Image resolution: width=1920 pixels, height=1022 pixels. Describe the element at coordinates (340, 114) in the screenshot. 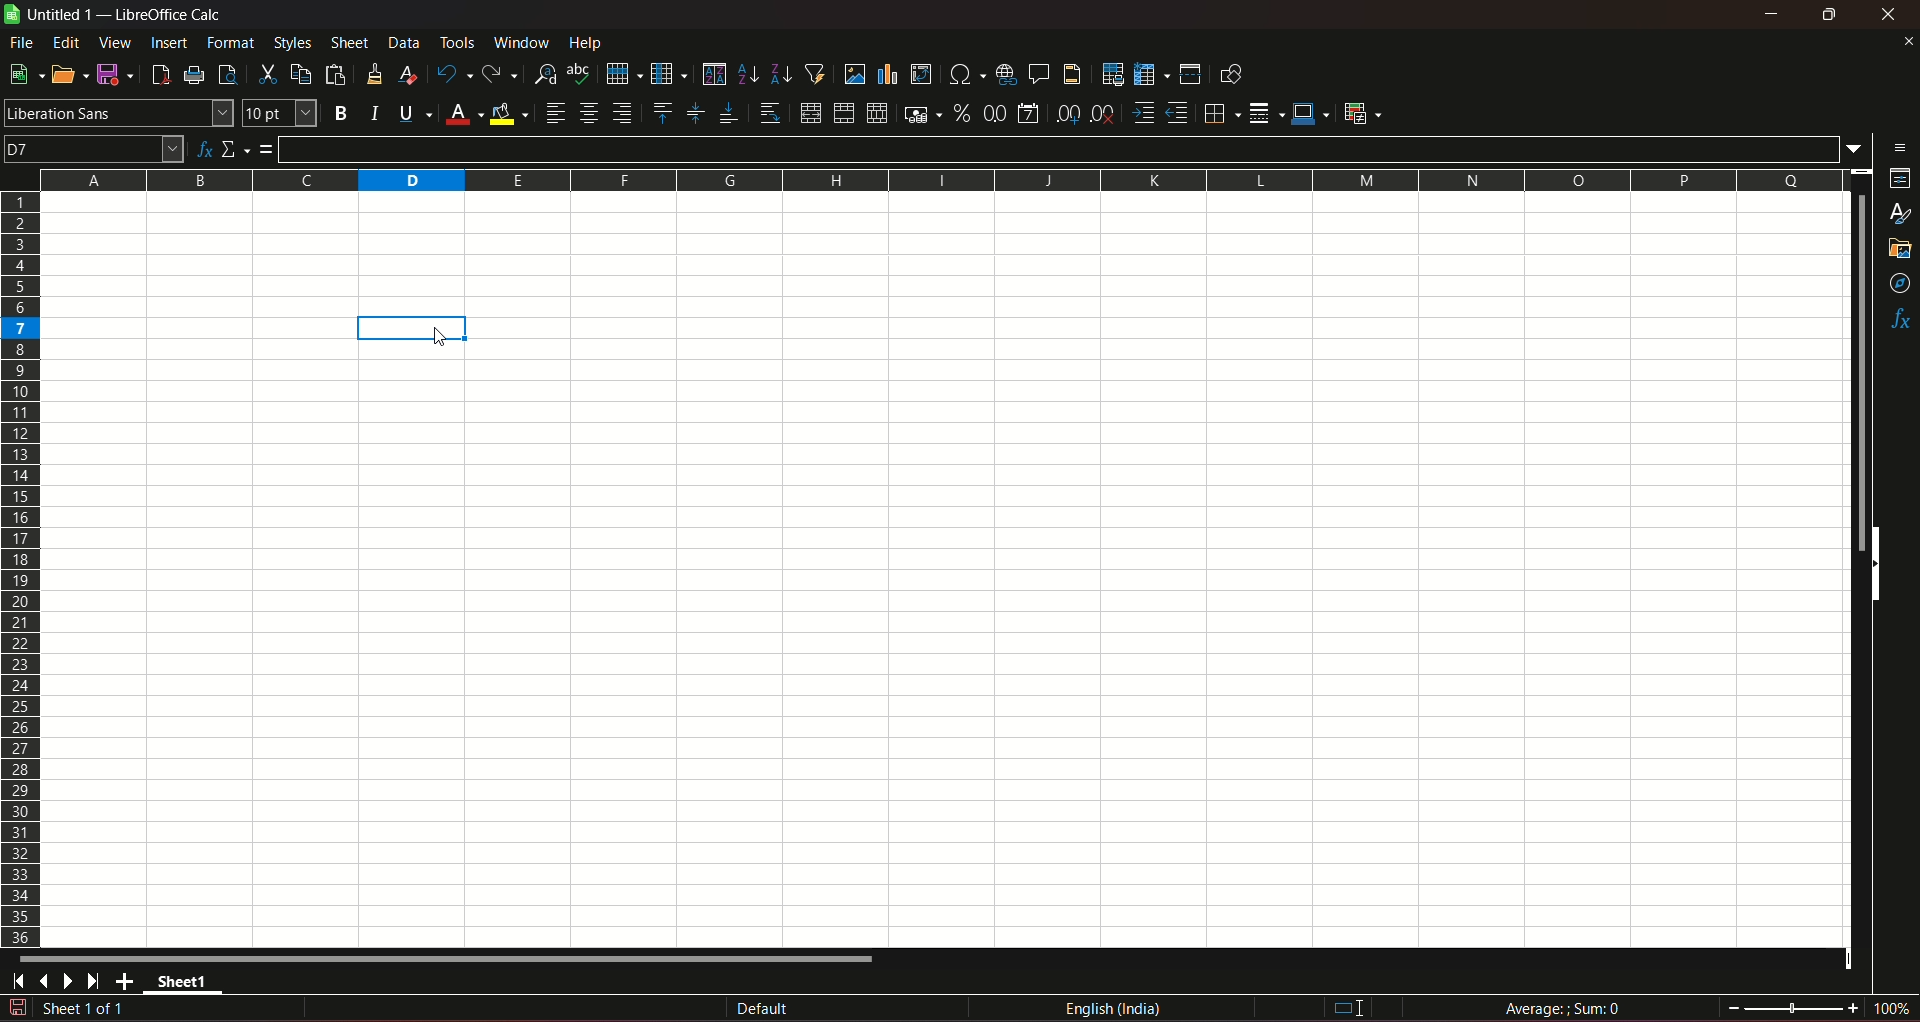

I see `bold` at that location.